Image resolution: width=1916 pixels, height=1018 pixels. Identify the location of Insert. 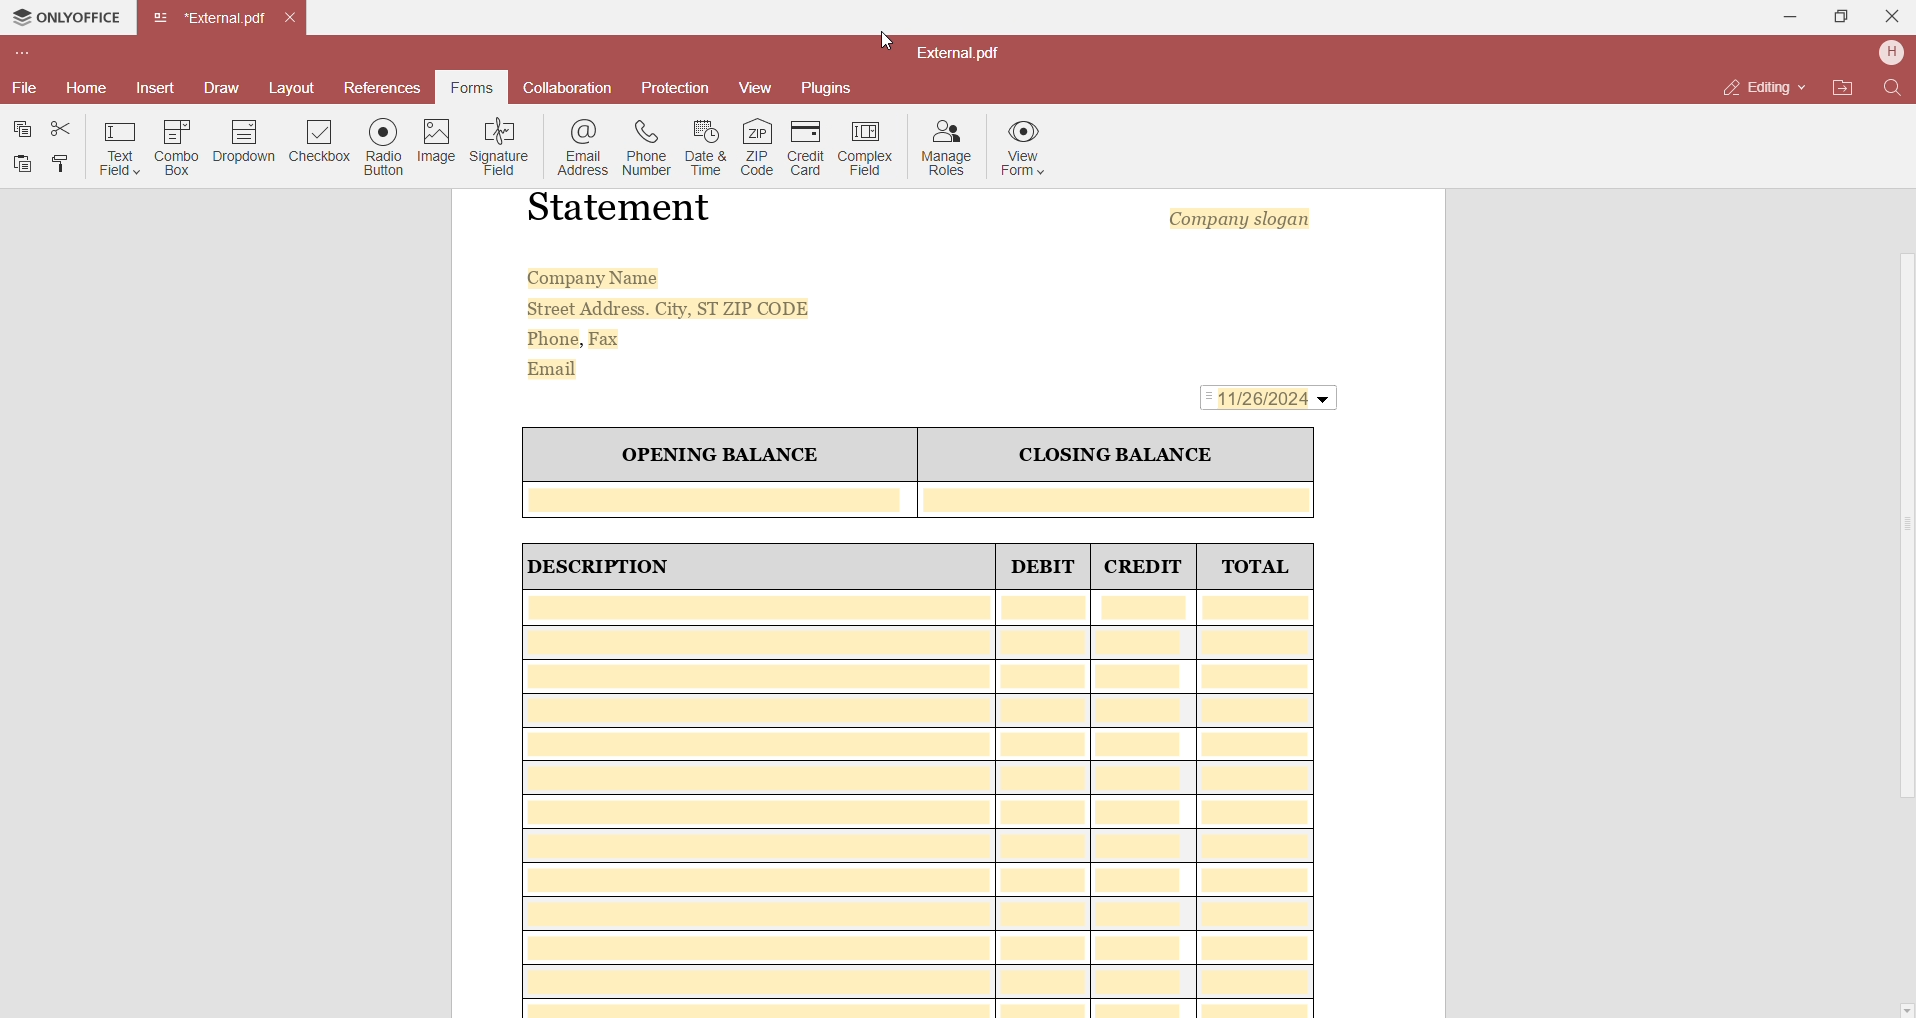
(155, 86).